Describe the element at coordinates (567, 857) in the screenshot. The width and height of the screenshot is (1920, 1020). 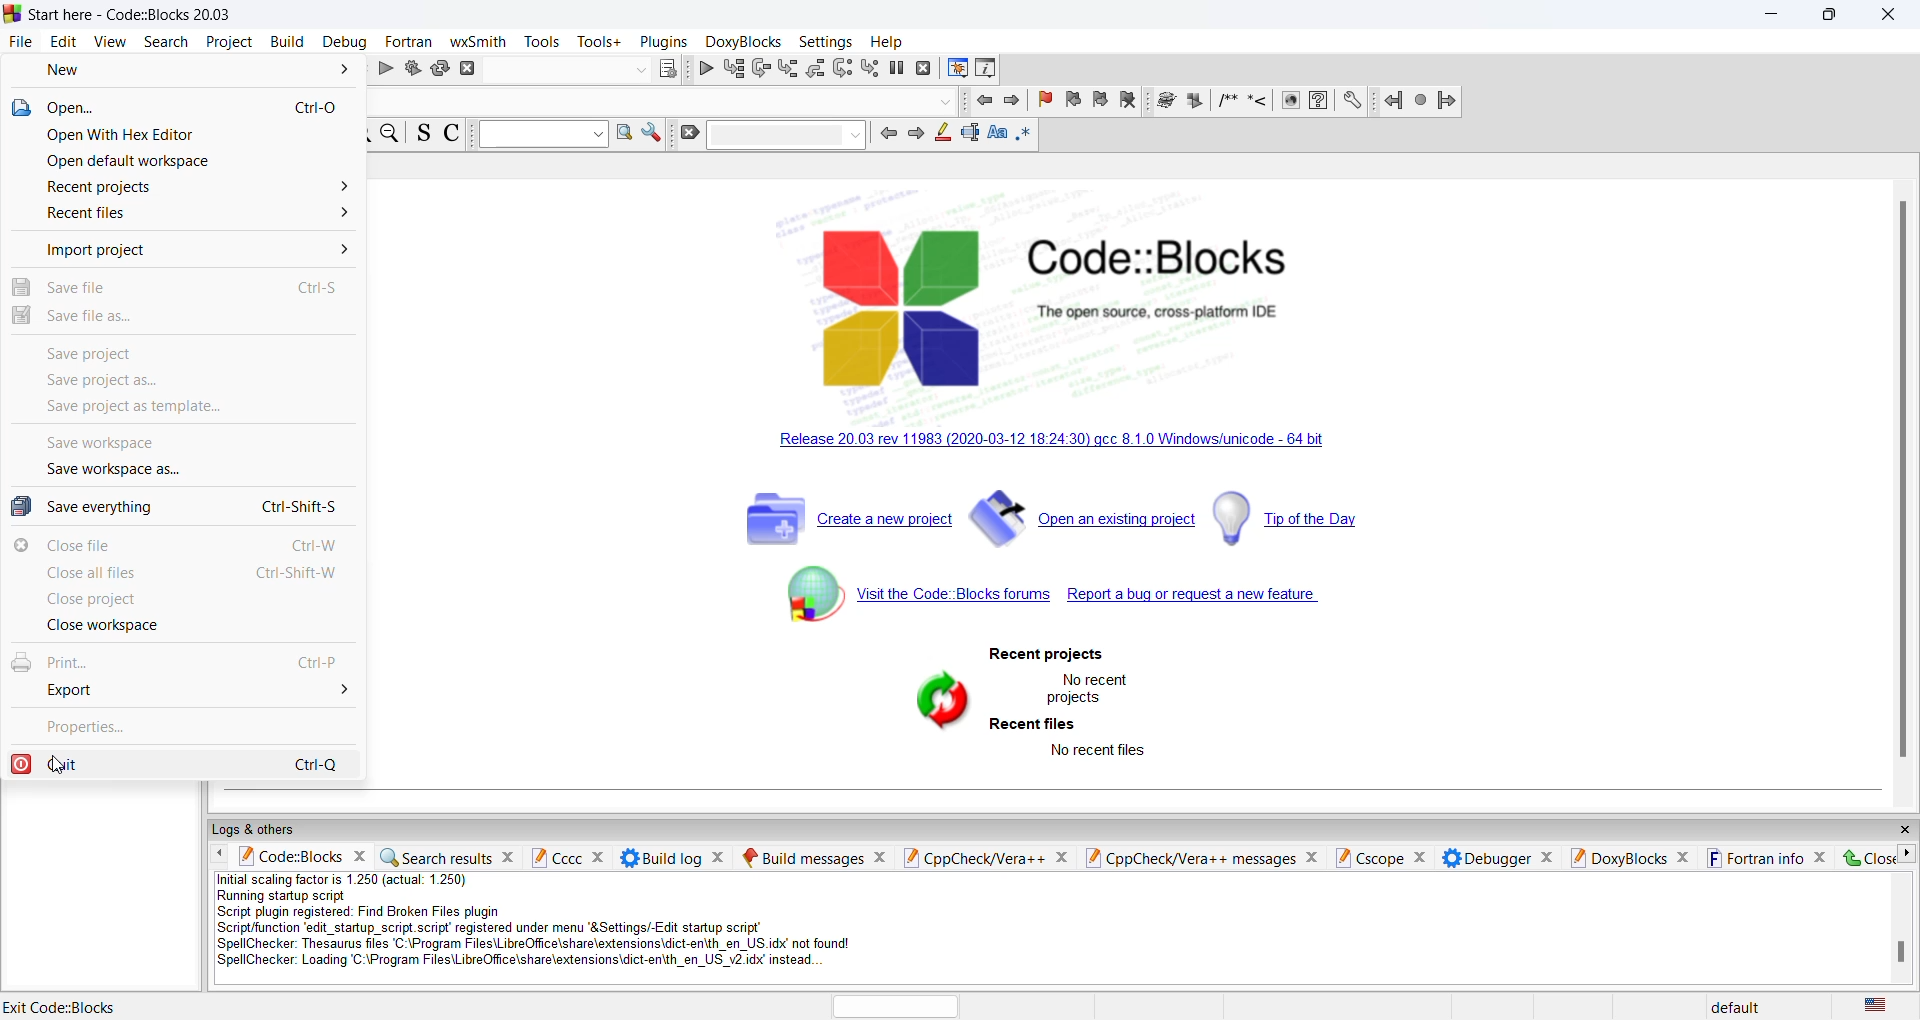
I see `Cccc pane` at that location.